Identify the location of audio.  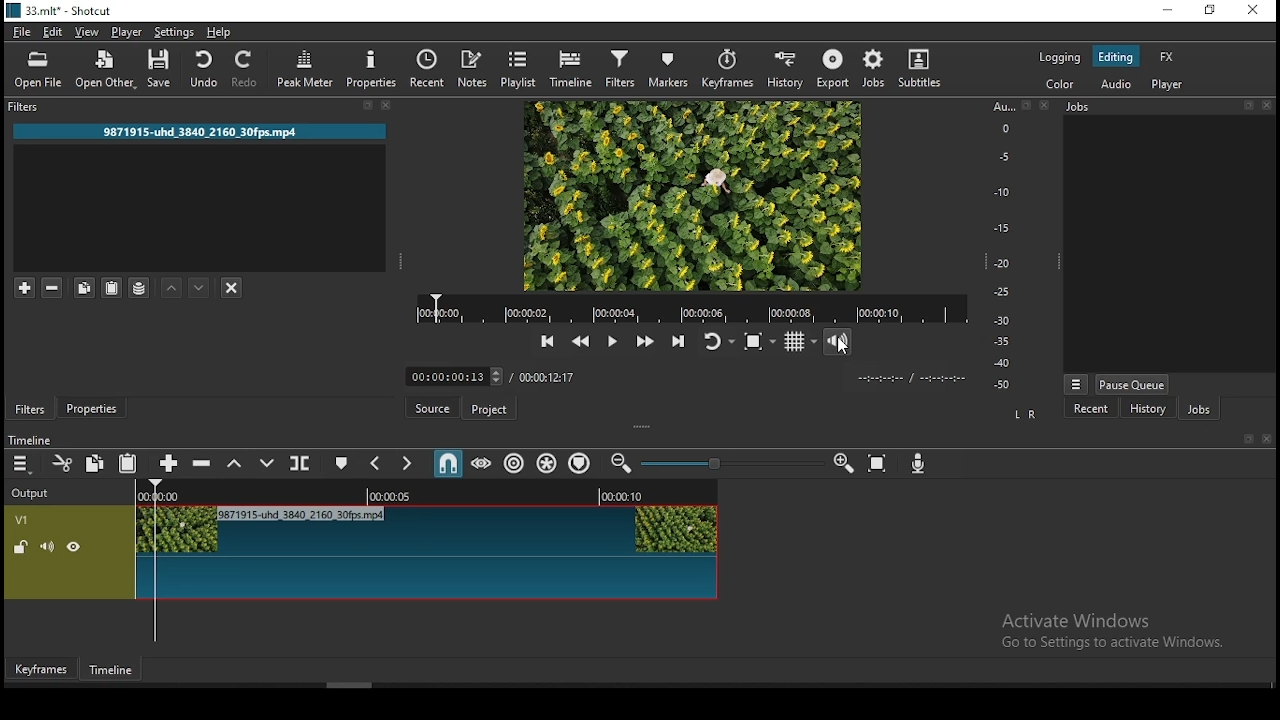
(1116, 81).